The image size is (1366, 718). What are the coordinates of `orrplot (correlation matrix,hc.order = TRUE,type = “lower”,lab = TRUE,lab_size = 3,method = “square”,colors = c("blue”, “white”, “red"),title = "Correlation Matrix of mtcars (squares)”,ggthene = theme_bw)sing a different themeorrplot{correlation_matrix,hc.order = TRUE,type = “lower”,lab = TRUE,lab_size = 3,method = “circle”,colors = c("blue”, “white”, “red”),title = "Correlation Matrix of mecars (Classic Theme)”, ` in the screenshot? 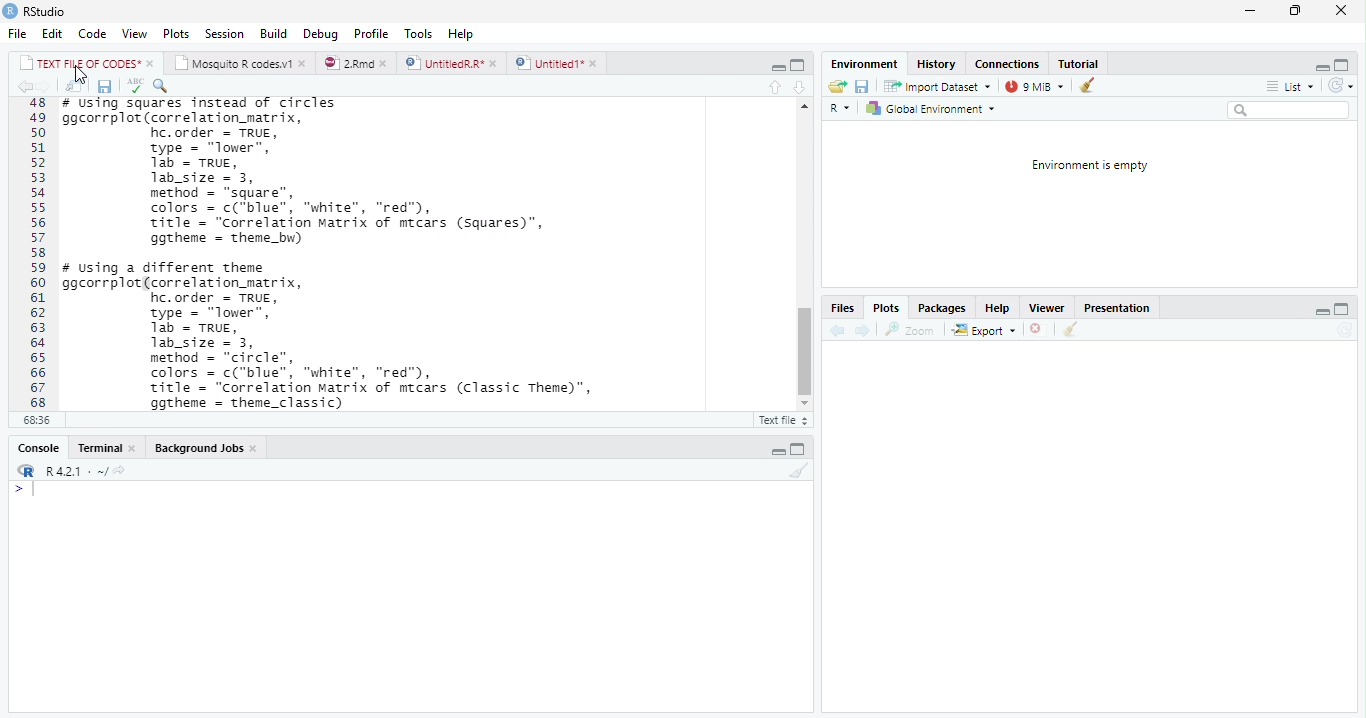 It's located at (363, 253).